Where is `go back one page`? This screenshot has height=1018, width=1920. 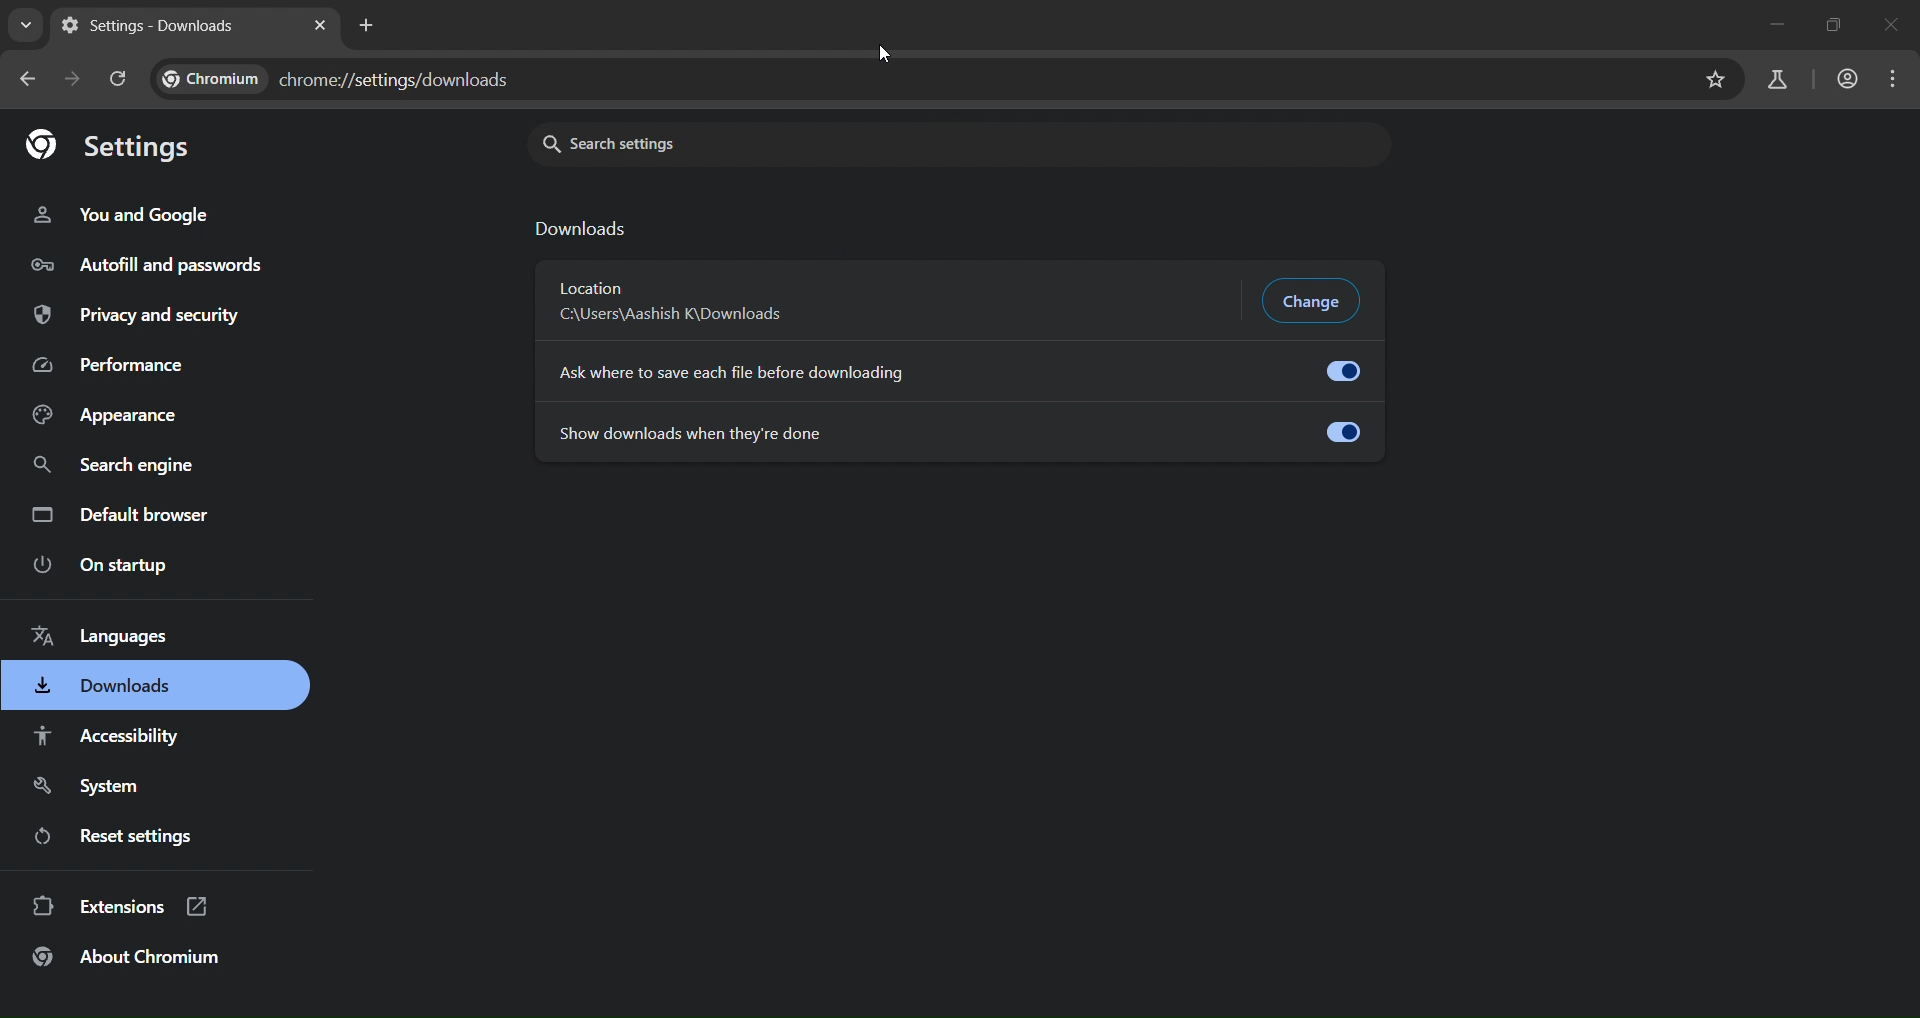
go back one page is located at coordinates (28, 84).